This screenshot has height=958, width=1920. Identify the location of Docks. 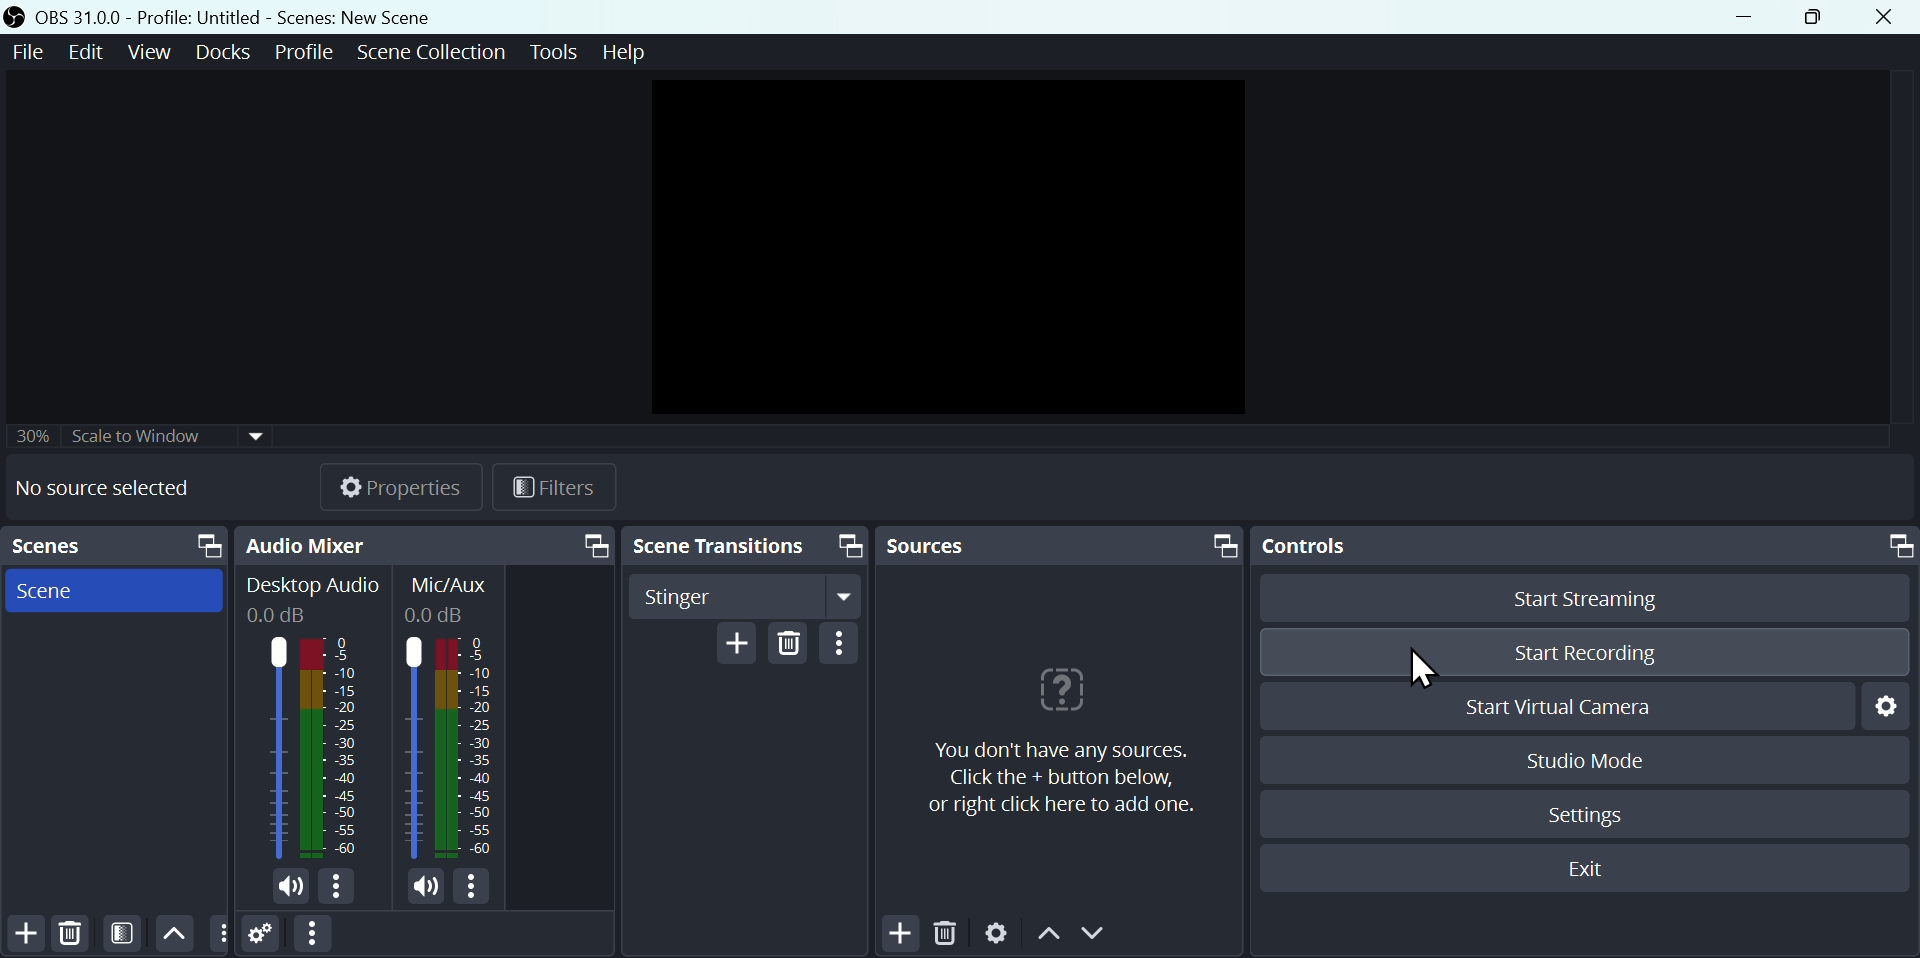
(222, 51).